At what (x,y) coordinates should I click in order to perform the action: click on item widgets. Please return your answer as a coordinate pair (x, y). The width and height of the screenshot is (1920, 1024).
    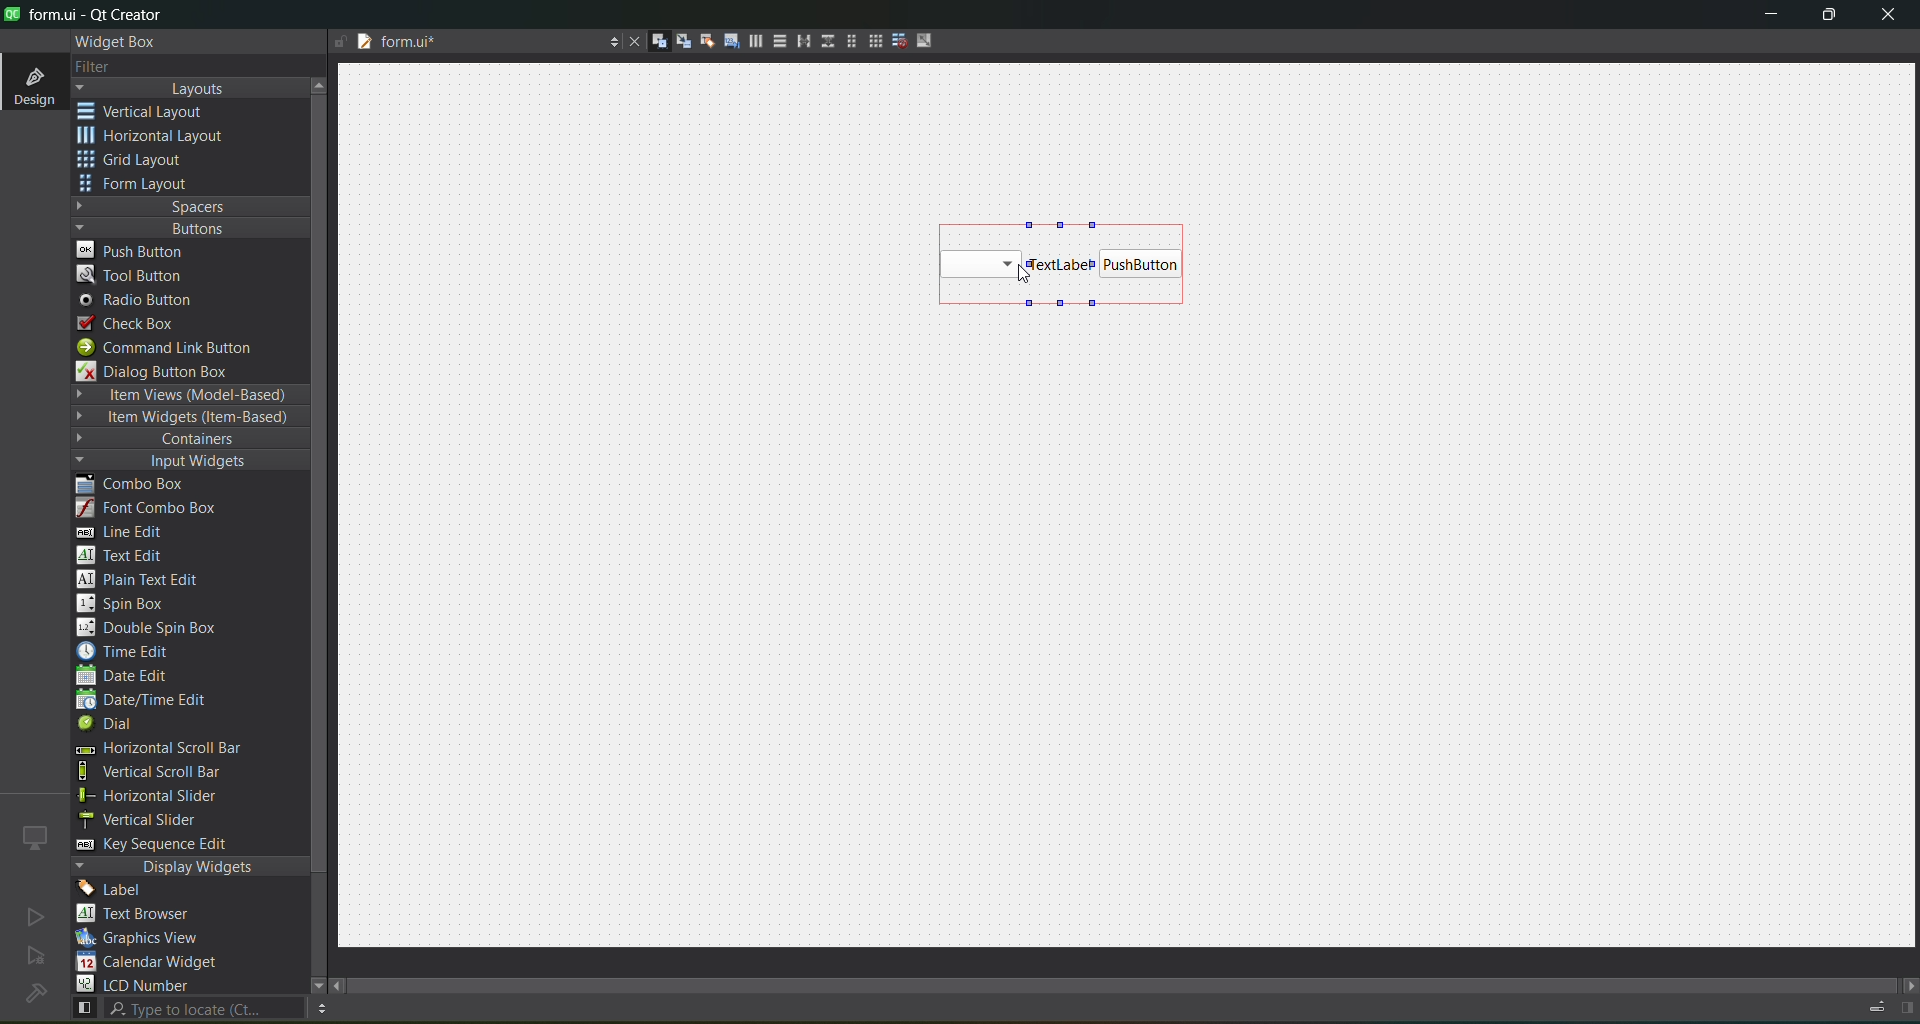
    Looking at the image, I should click on (186, 418).